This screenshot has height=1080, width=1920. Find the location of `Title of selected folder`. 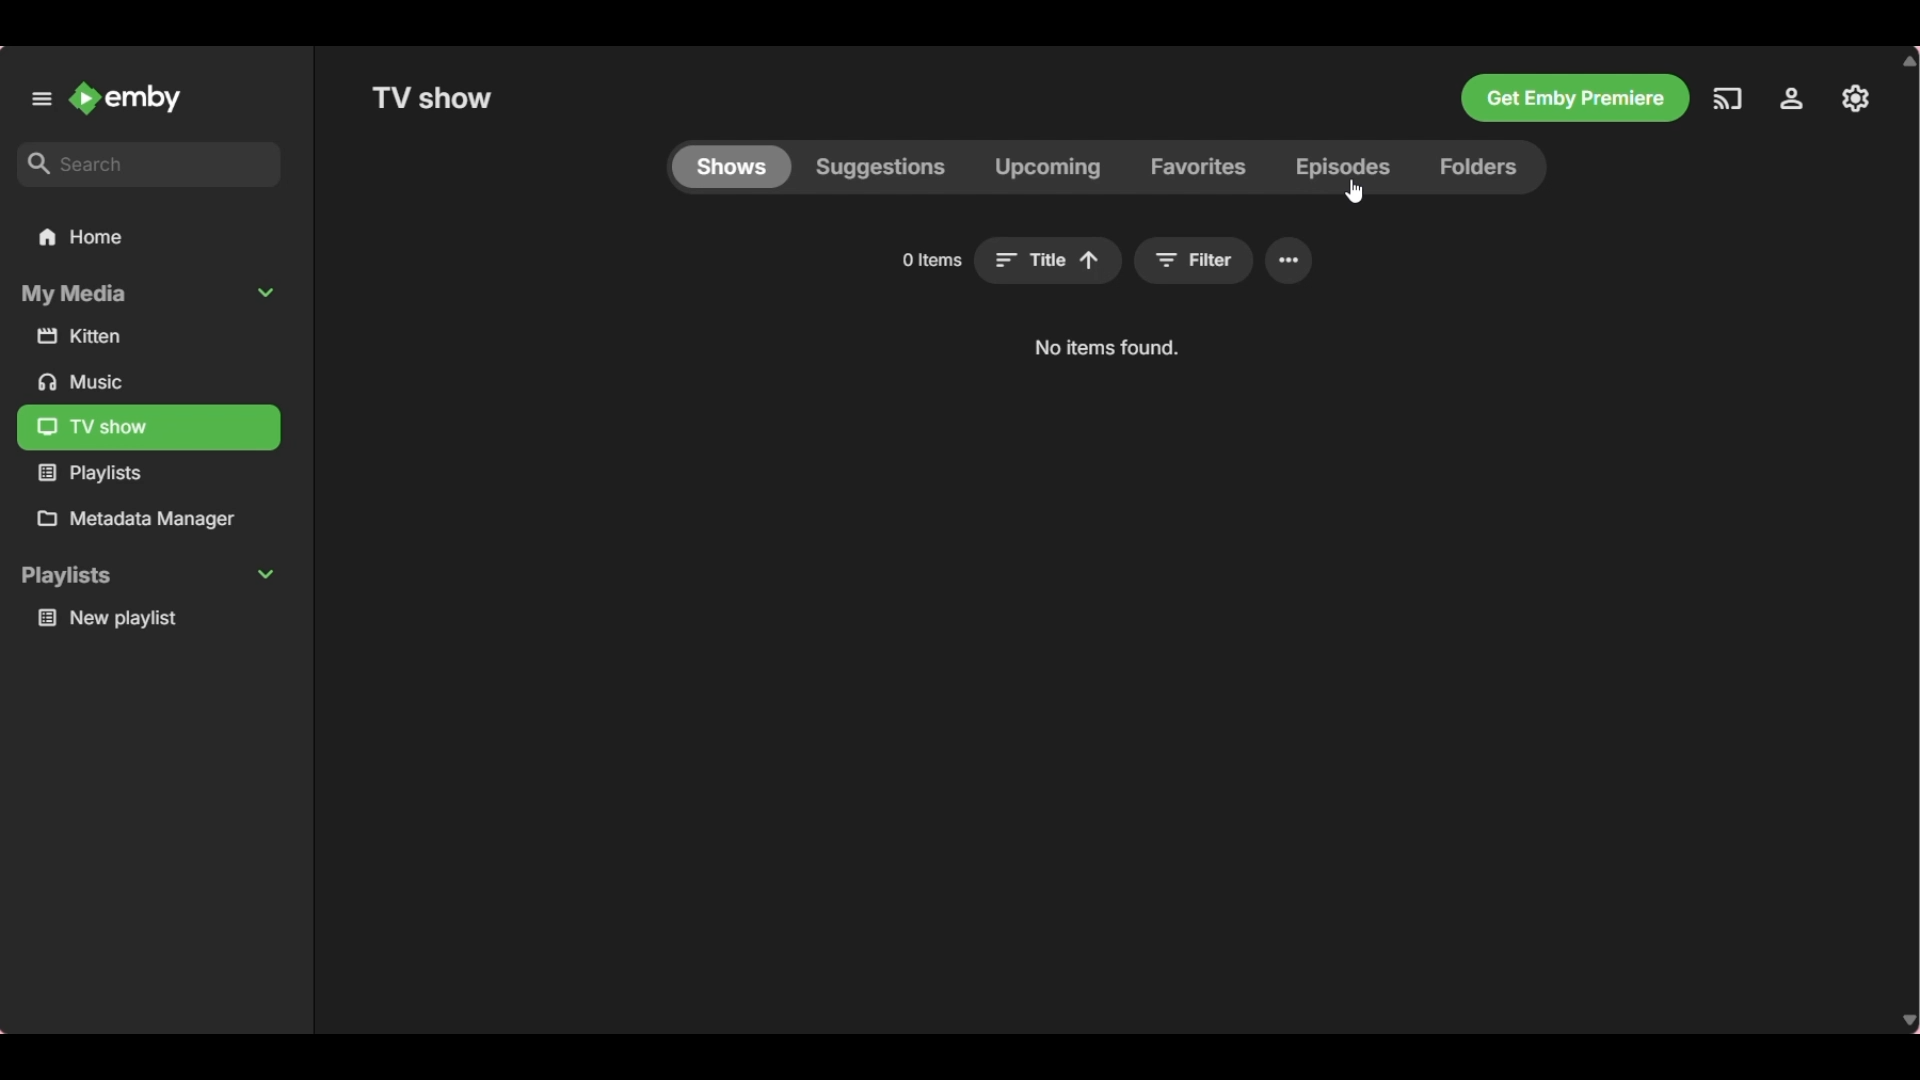

Title of selected folder is located at coordinates (432, 97).